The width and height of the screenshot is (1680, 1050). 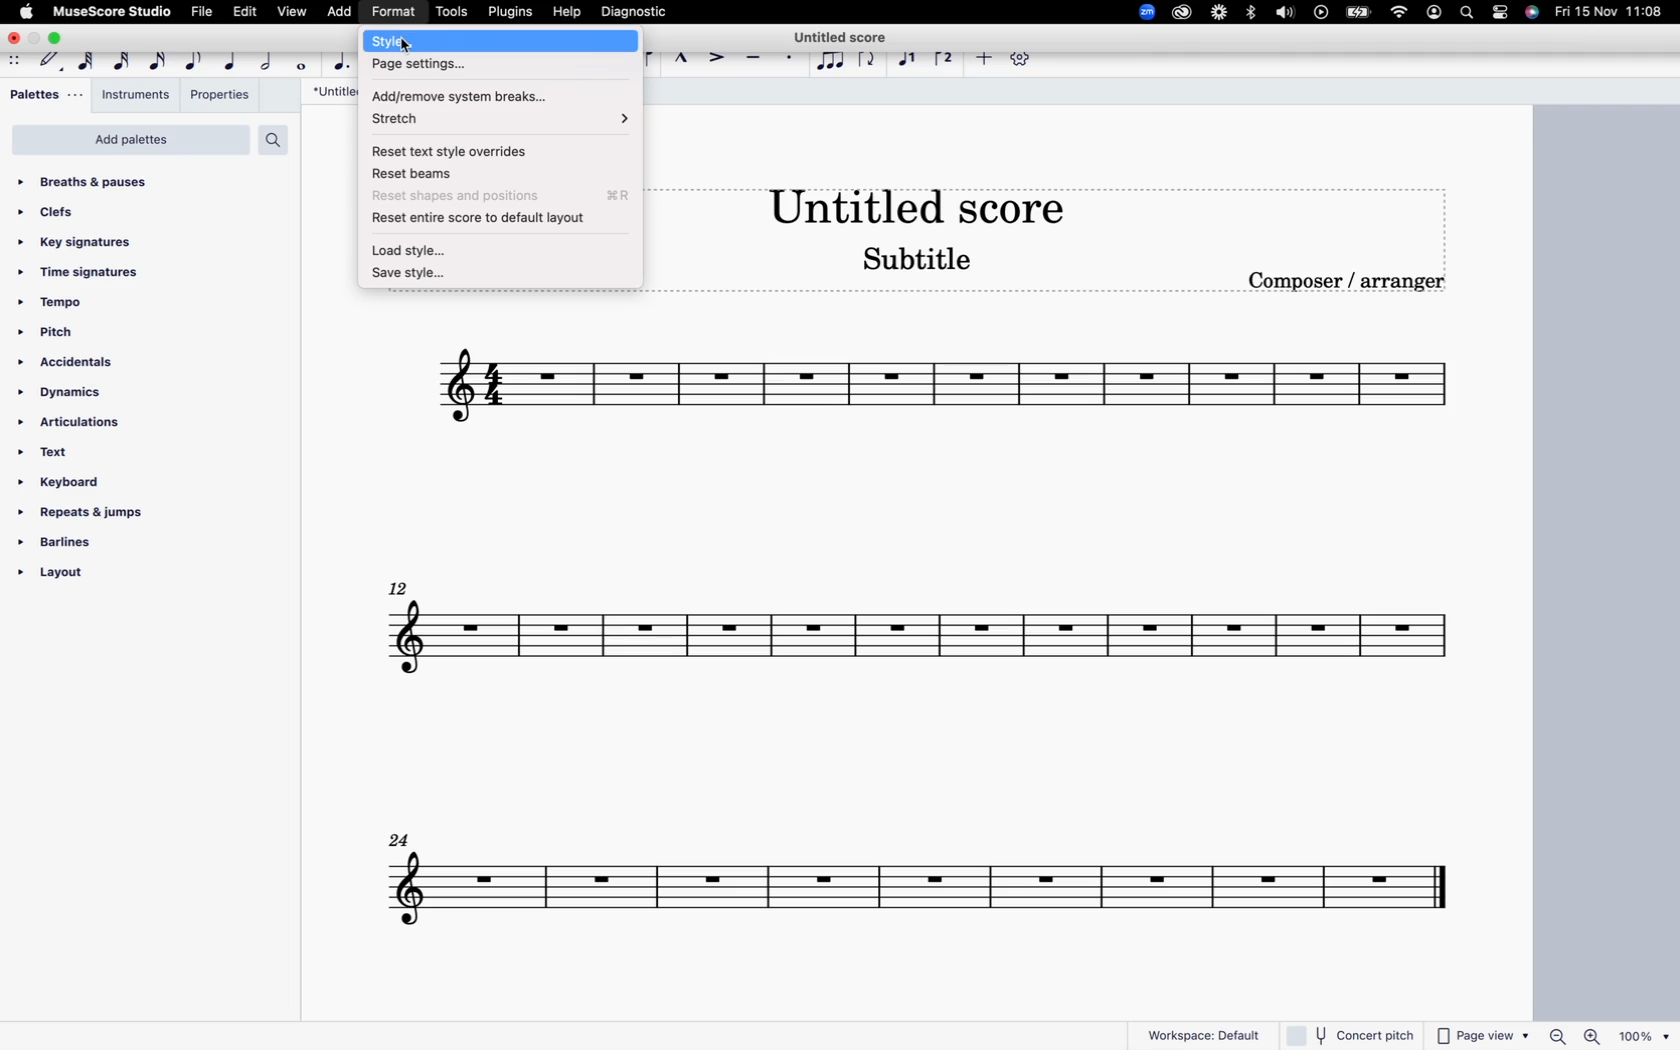 I want to click on add/remove system breaks, so click(x=467, y=95).